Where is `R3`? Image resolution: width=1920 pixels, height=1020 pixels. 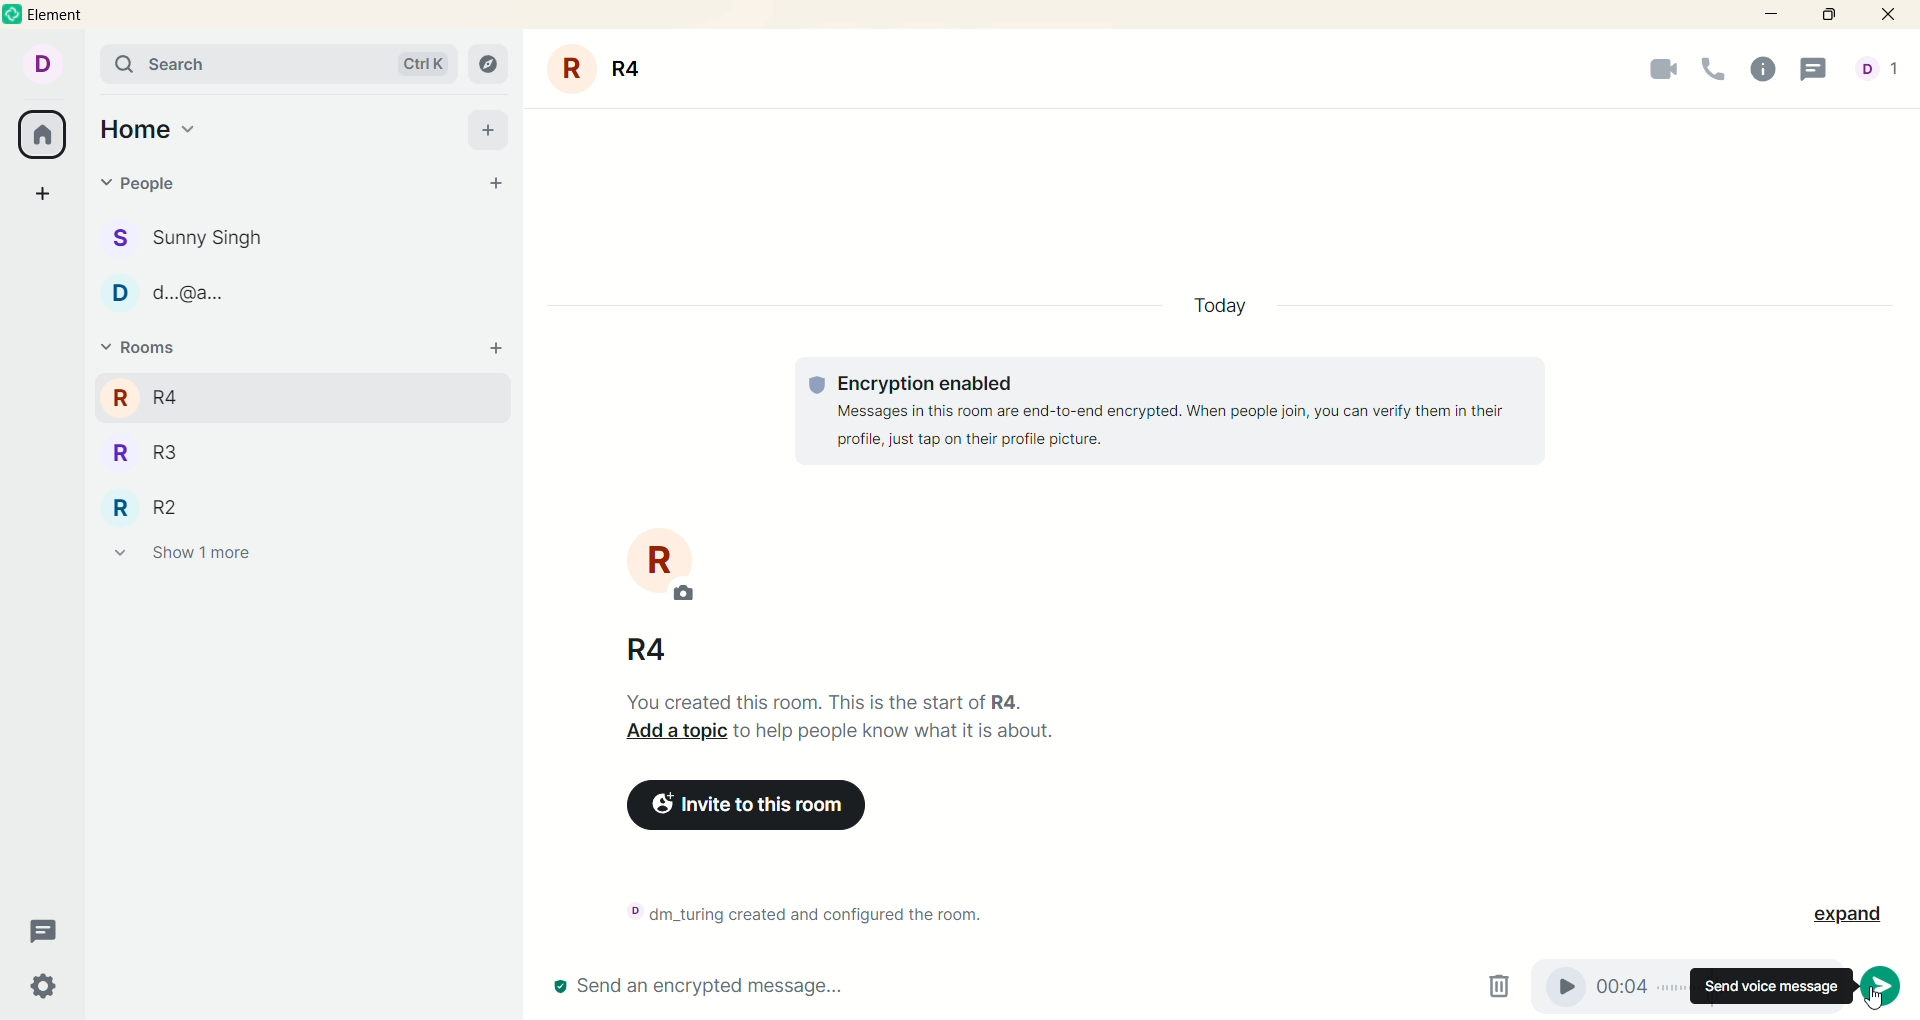 R3 is located at coordinates (174, 455).